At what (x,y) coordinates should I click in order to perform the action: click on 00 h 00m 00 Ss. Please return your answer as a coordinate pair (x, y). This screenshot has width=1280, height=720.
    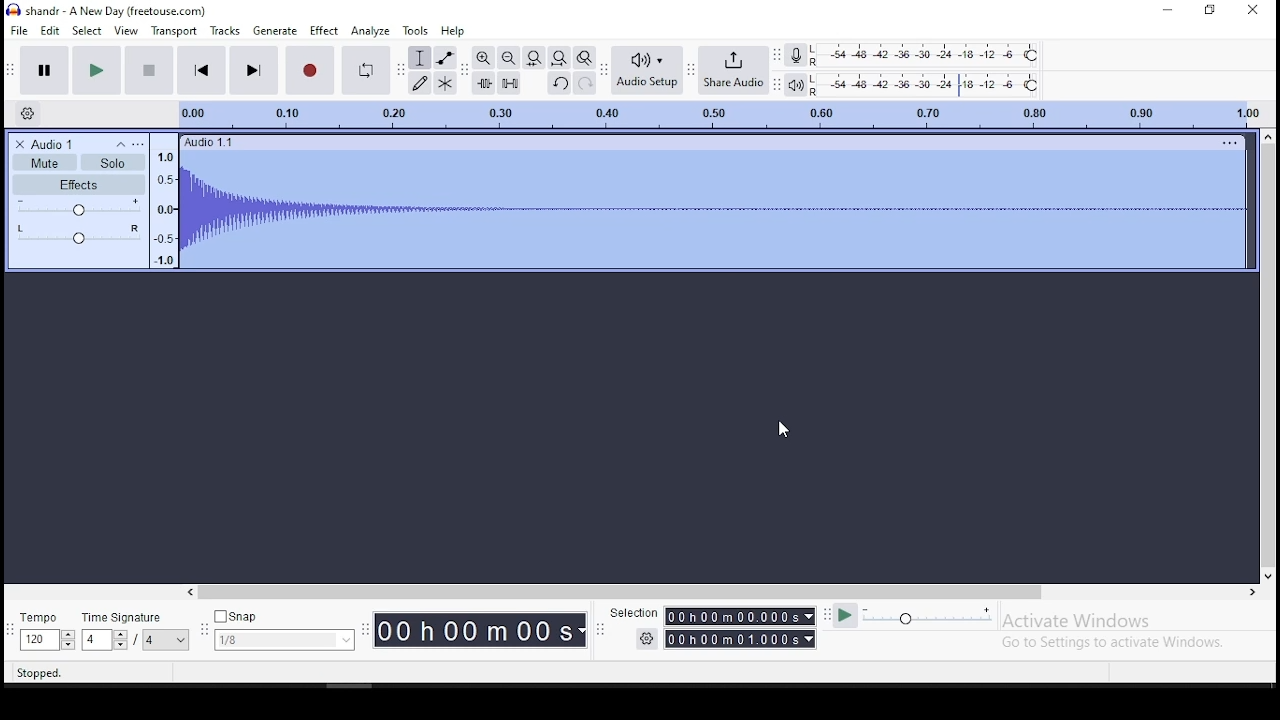
    Looking at the image, I should click on (481, 630).